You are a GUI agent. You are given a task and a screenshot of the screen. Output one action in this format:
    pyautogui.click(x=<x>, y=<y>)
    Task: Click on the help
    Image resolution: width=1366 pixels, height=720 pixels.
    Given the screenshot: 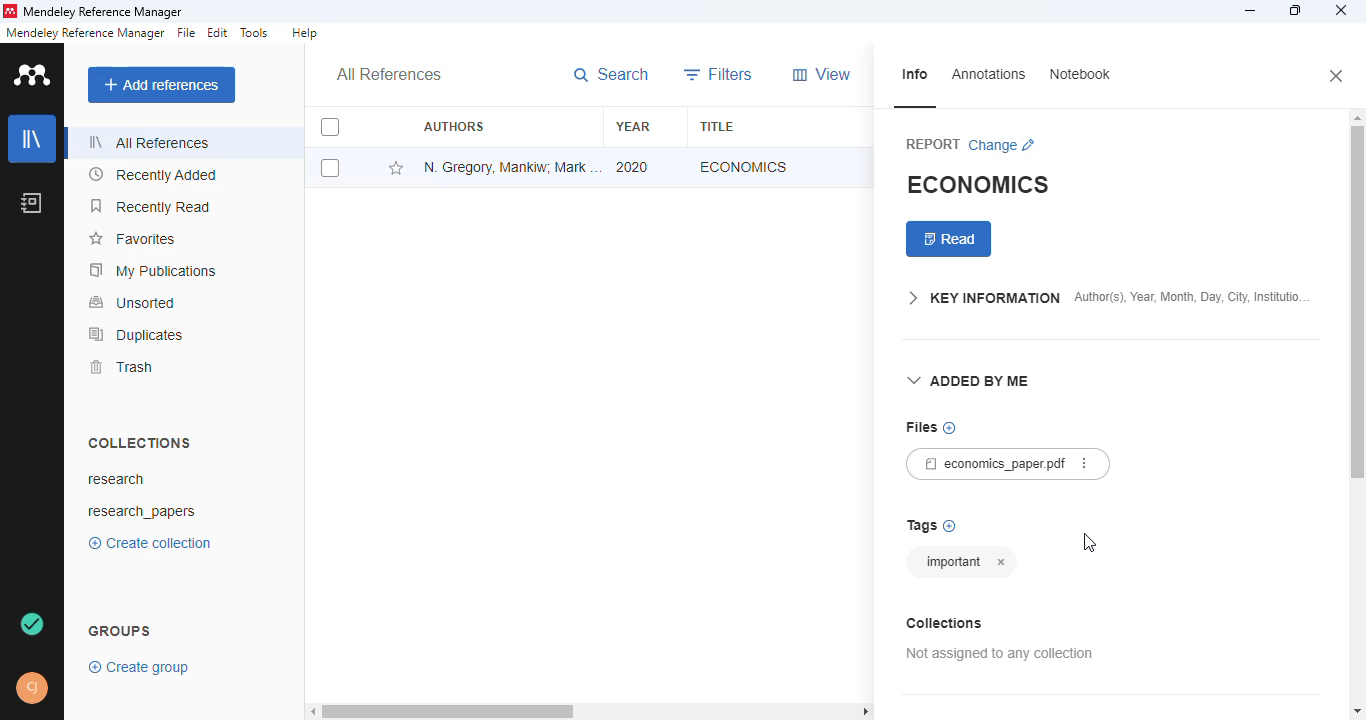 What is the action you would take?
    pyautogui.click(x=304, y=33)
    